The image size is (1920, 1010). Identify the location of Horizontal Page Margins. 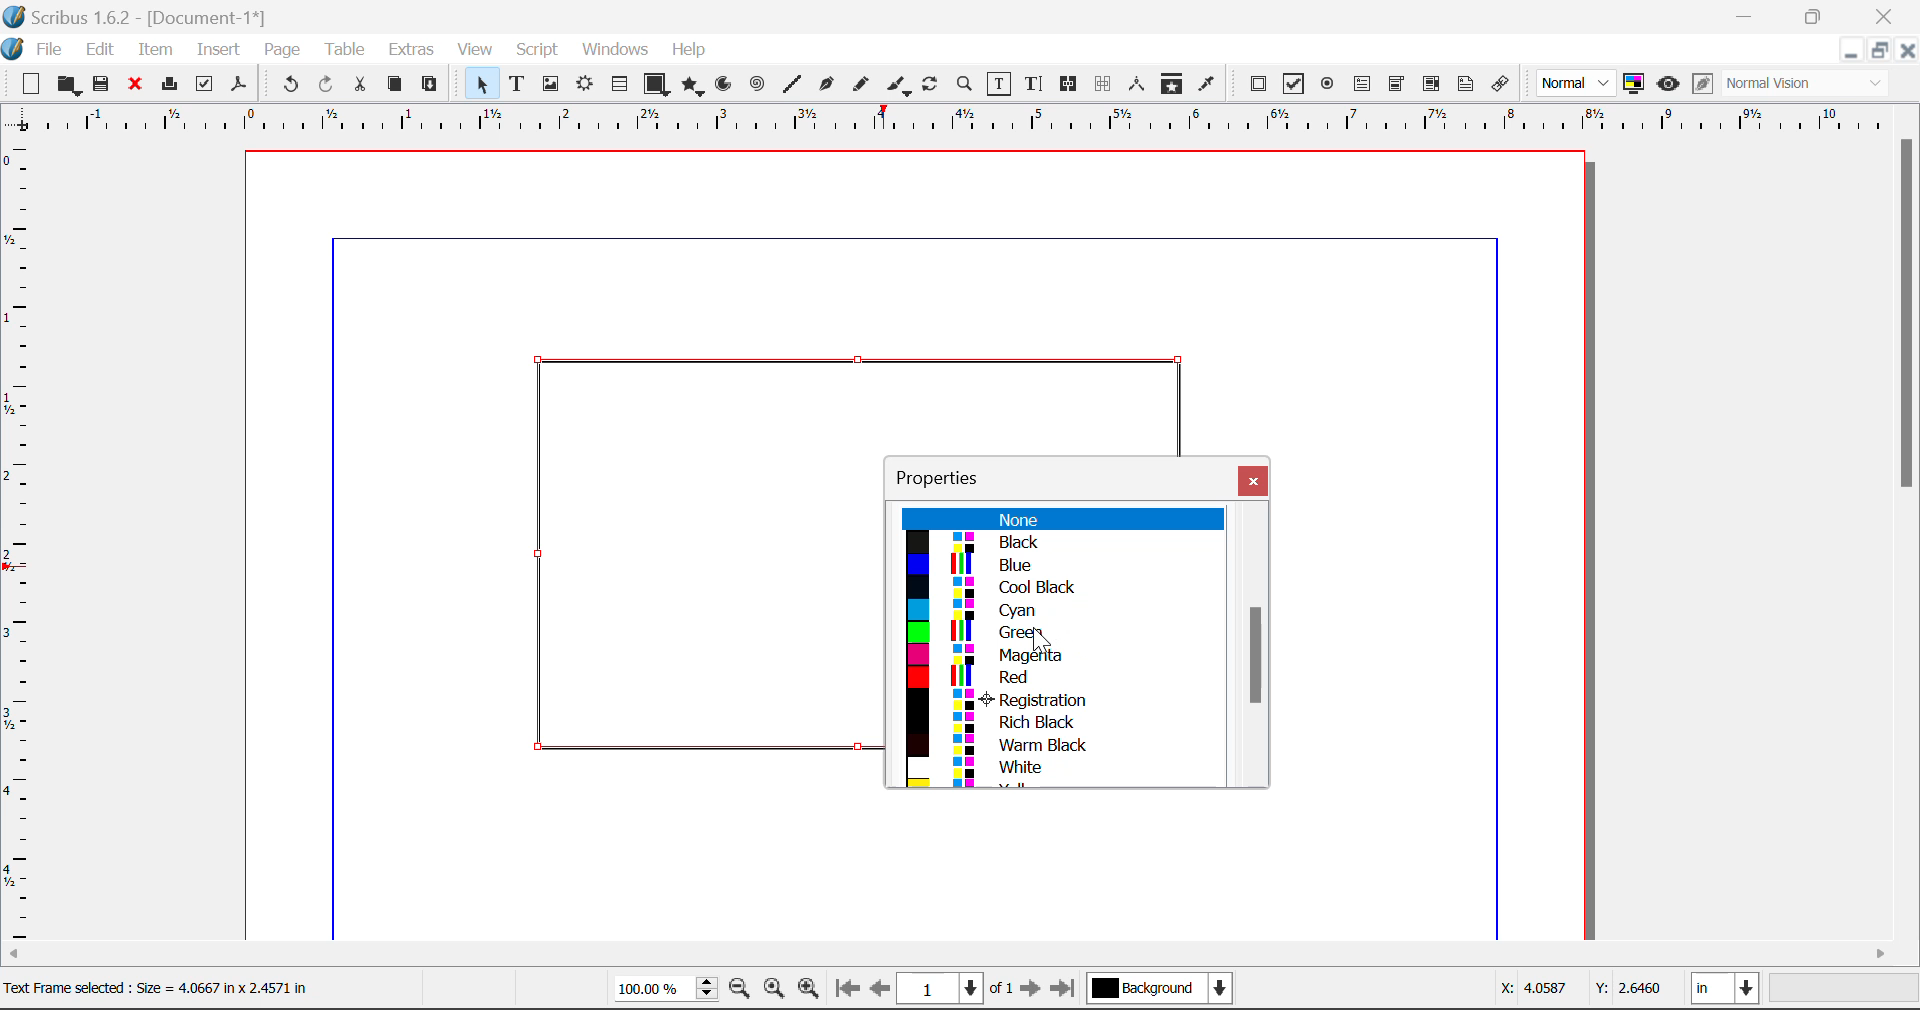
(22, 543).